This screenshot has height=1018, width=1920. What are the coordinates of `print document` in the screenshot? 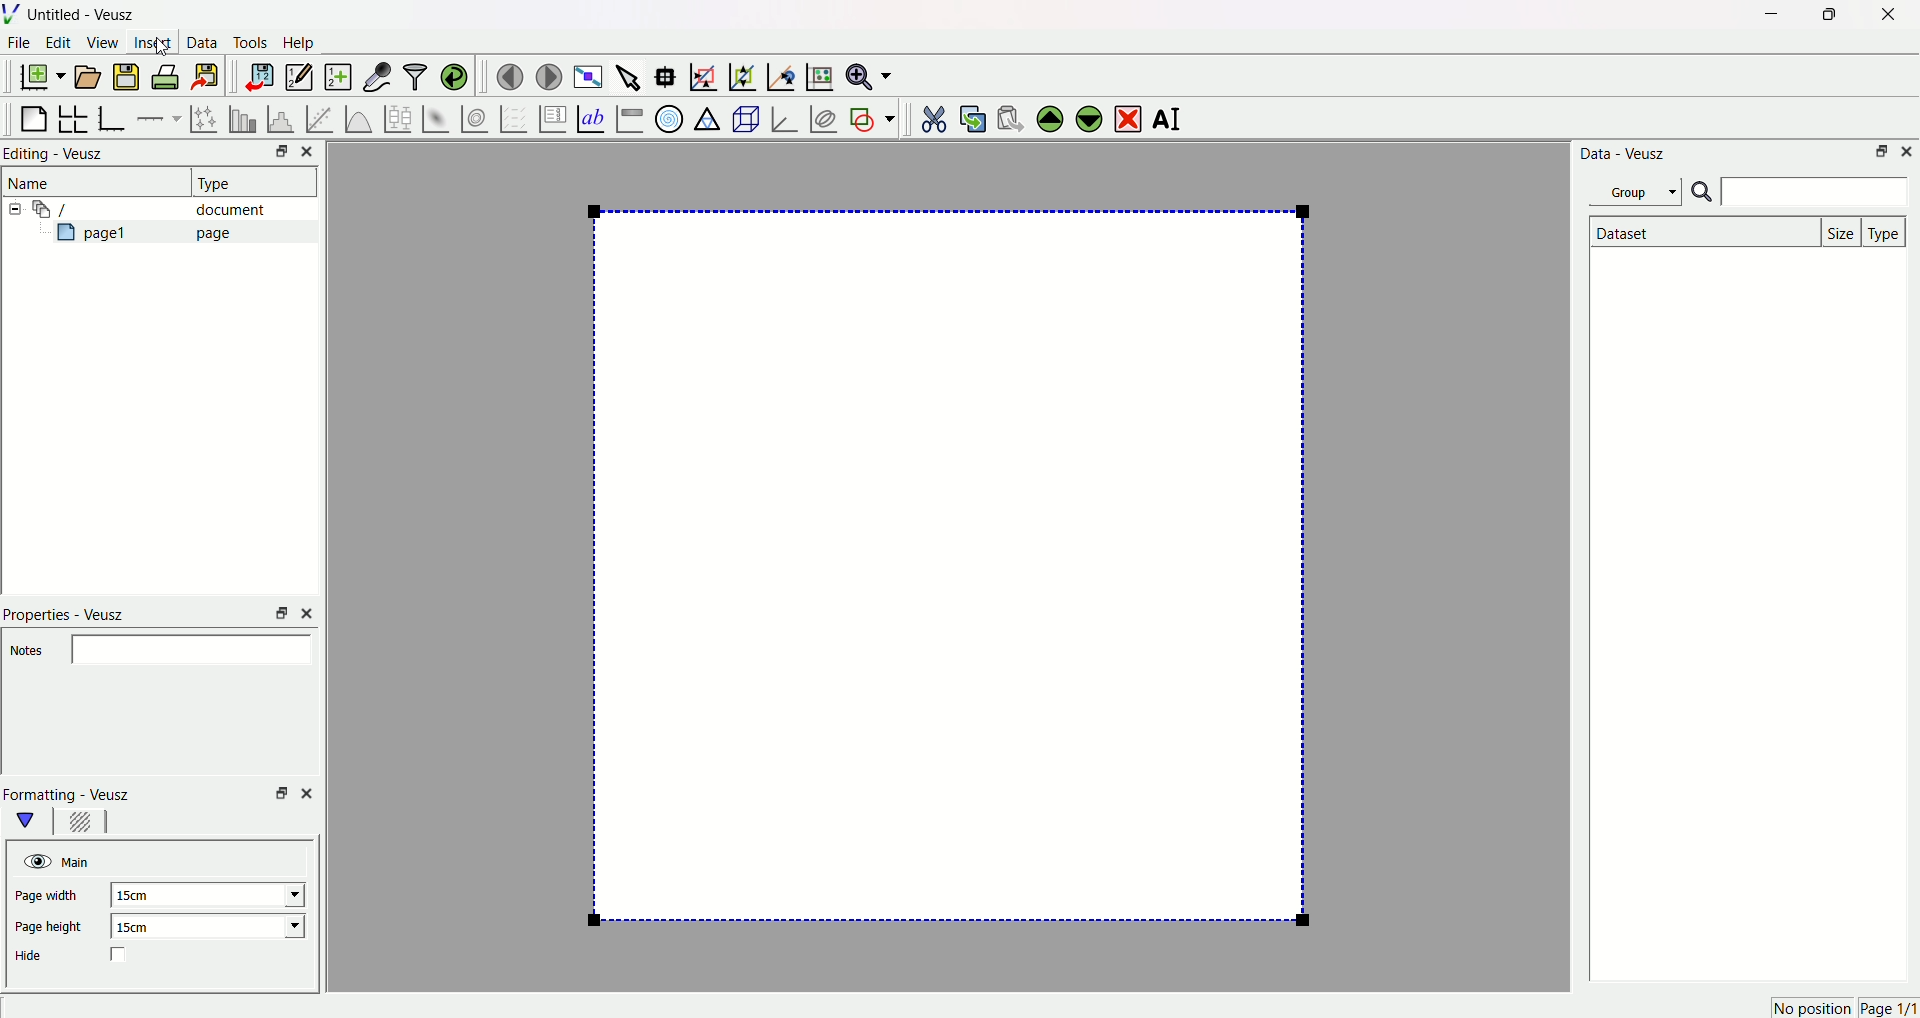 It's located at (168, 79).